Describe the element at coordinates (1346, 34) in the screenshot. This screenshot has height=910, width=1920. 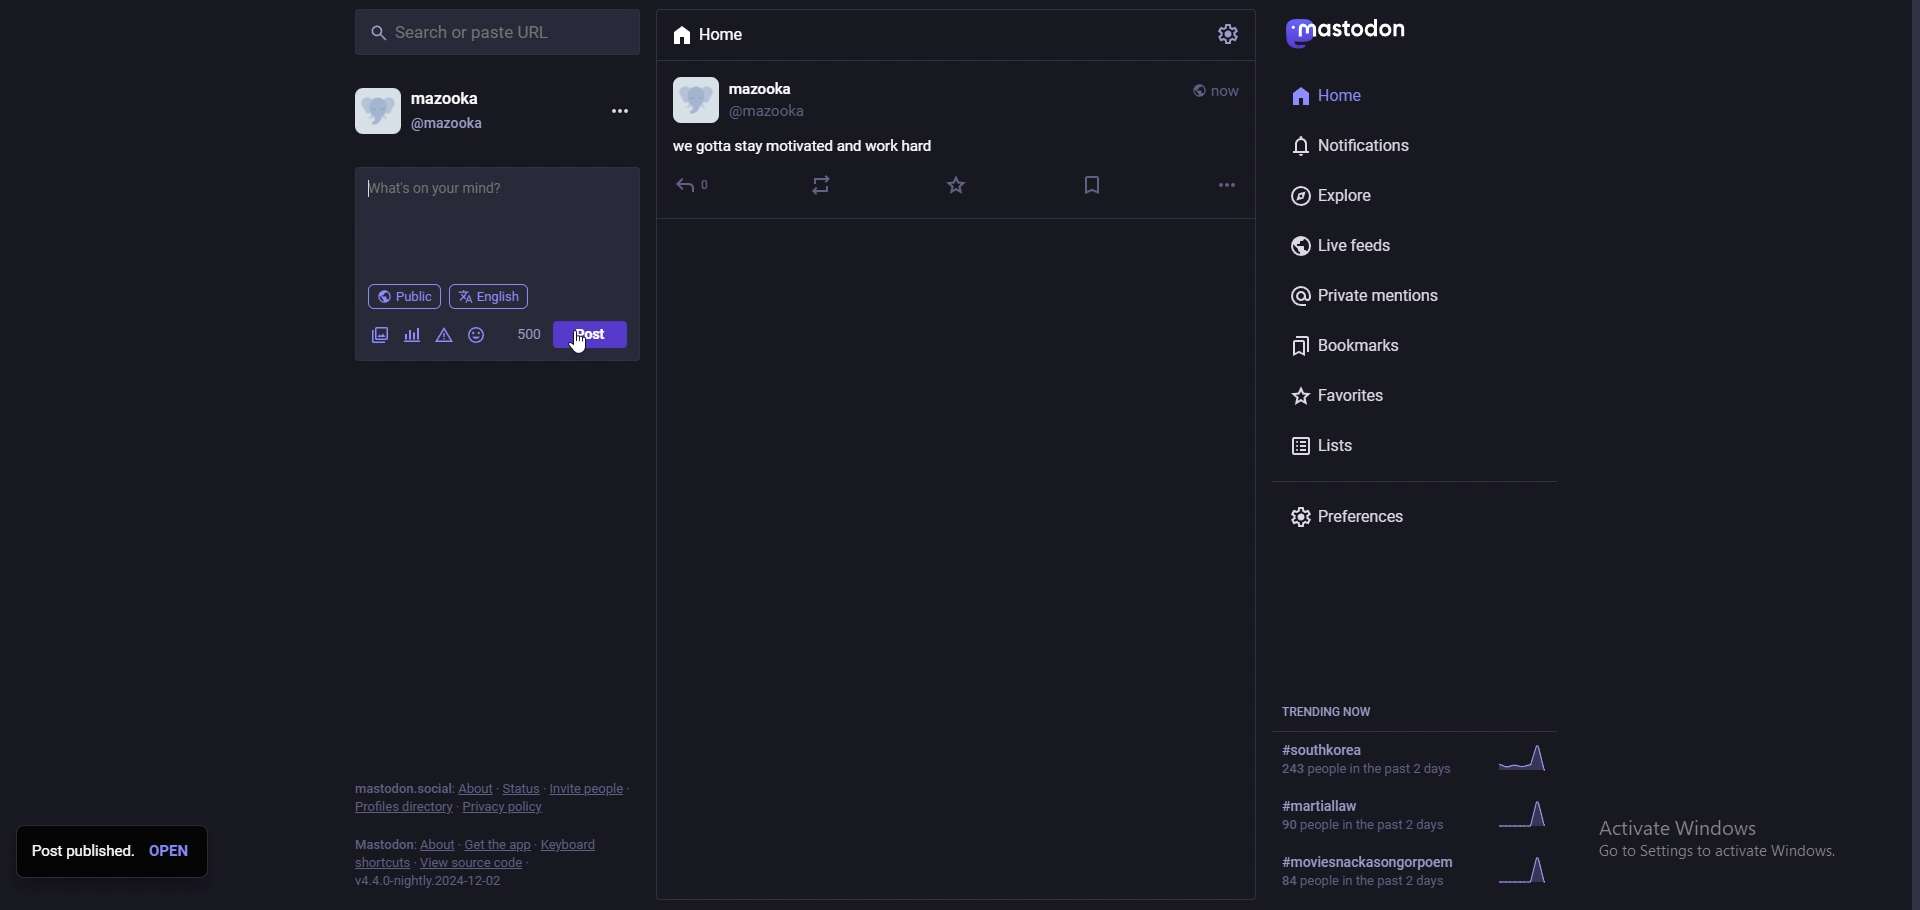
I see `mastodon` at that location.